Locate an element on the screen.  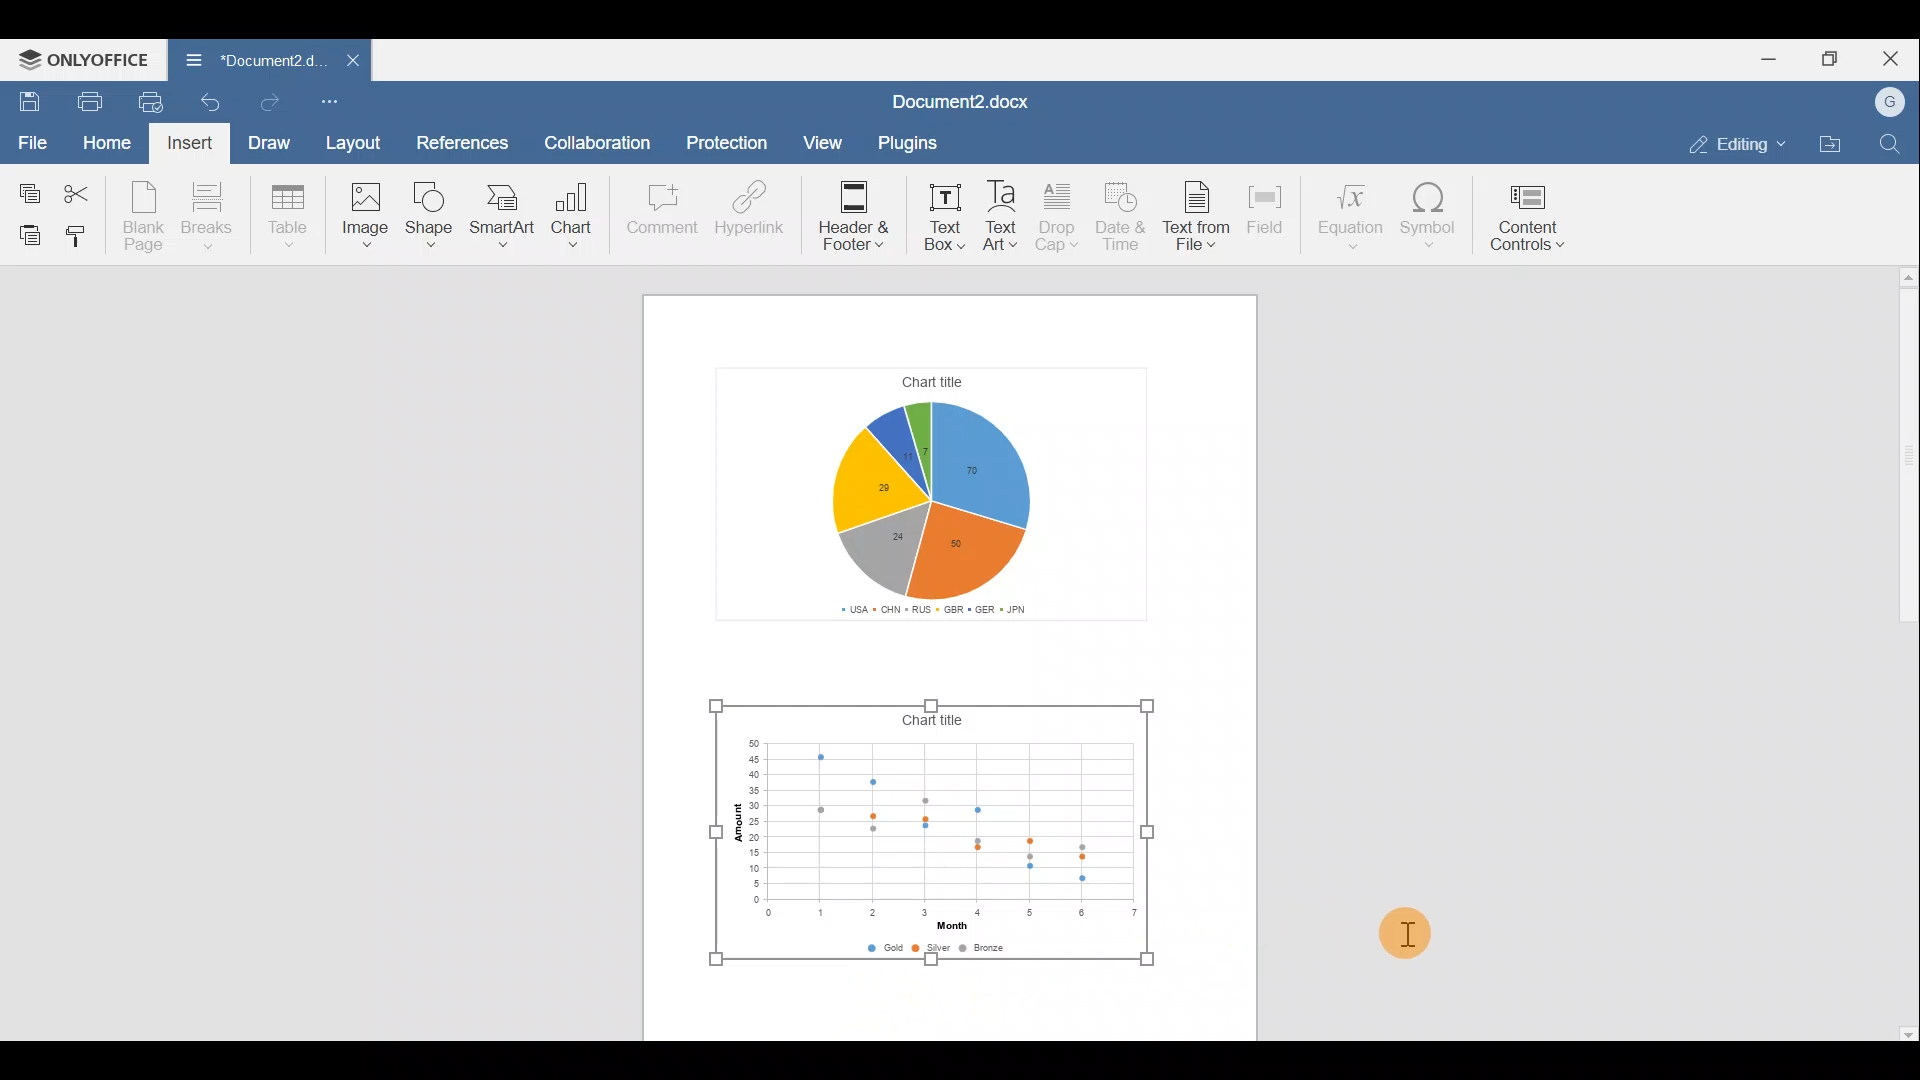
Cursor on Chart is located at coordinates (572, 221).